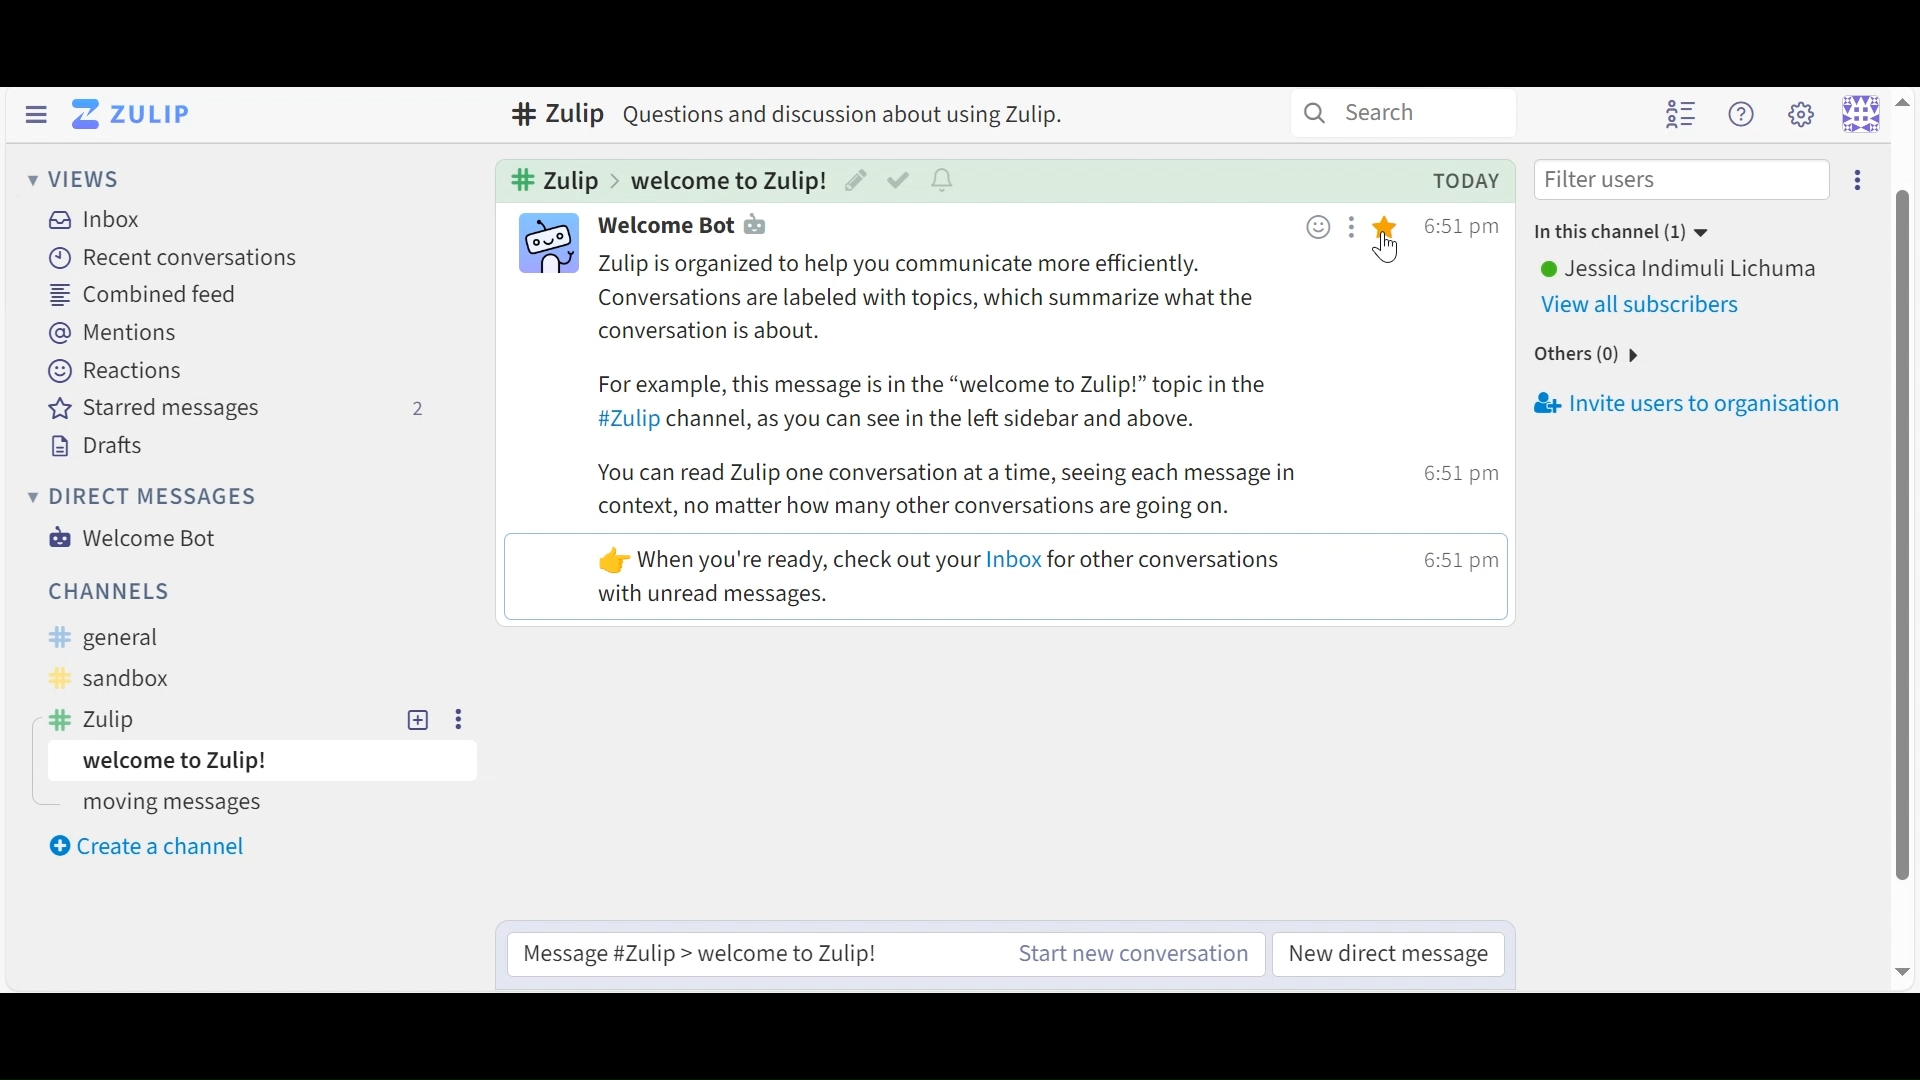 The width and height of the screenshot is (1920, 1080). Describe the element at coordinates (104, 334) in the screenshot. I see `Mentions` at that location.